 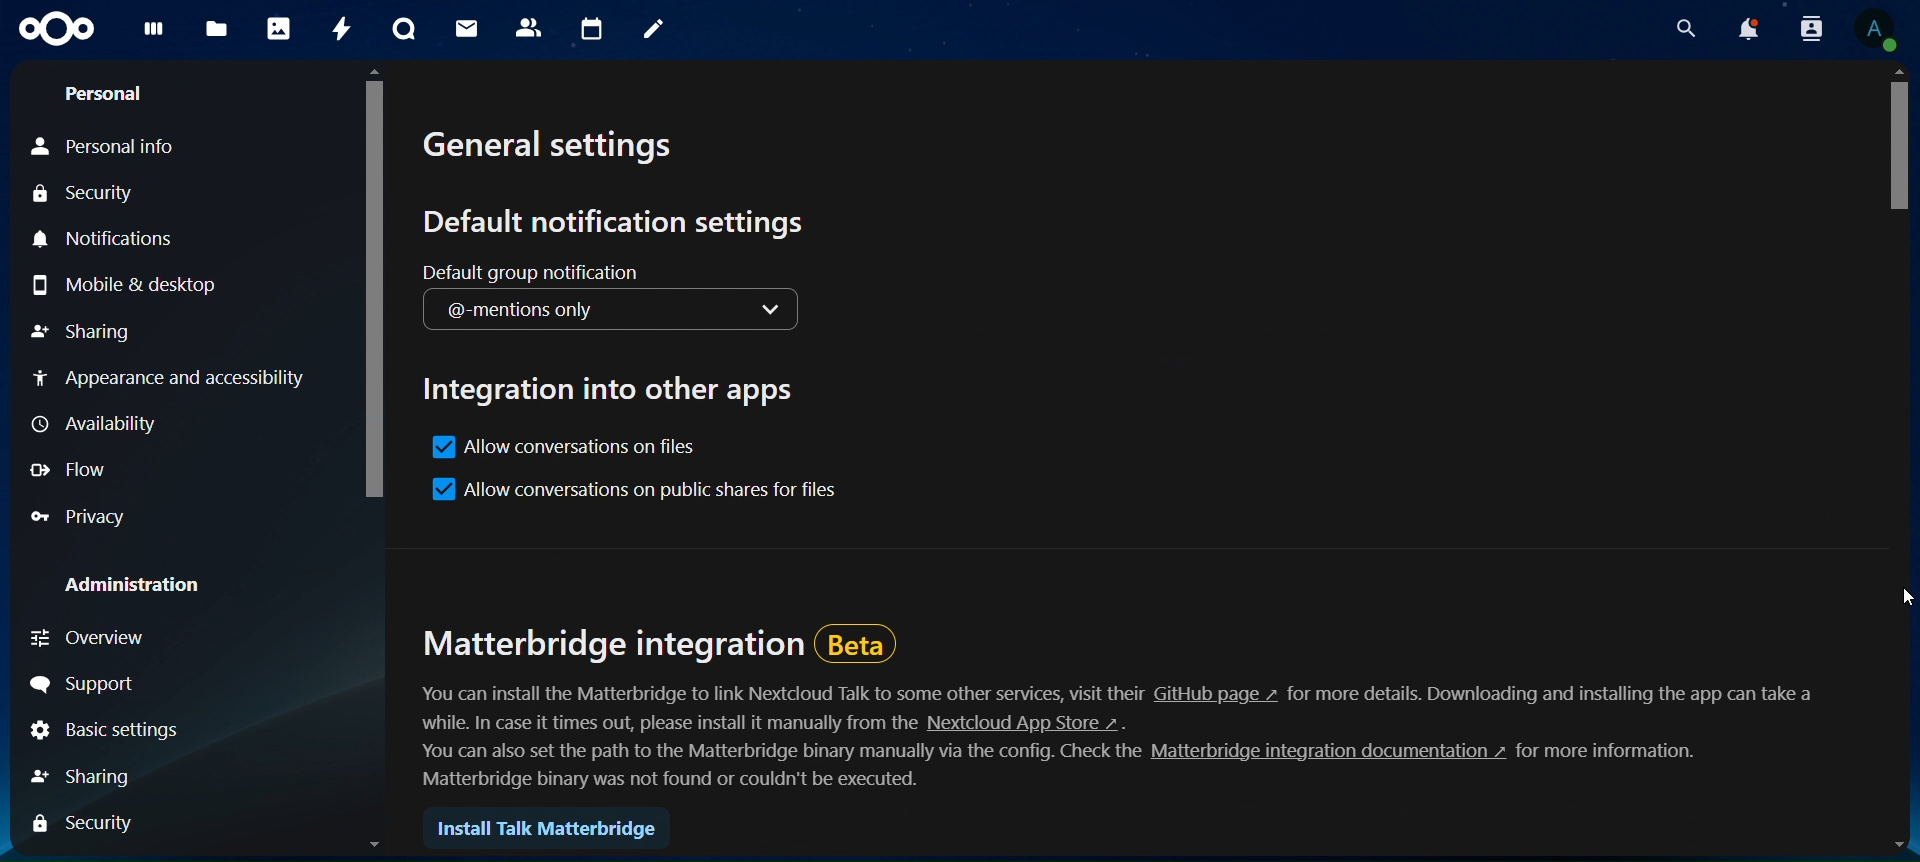 What do you see at coordinates (94, 637) in the screenshot?
I see `overview` at bounding box center [94, 637].